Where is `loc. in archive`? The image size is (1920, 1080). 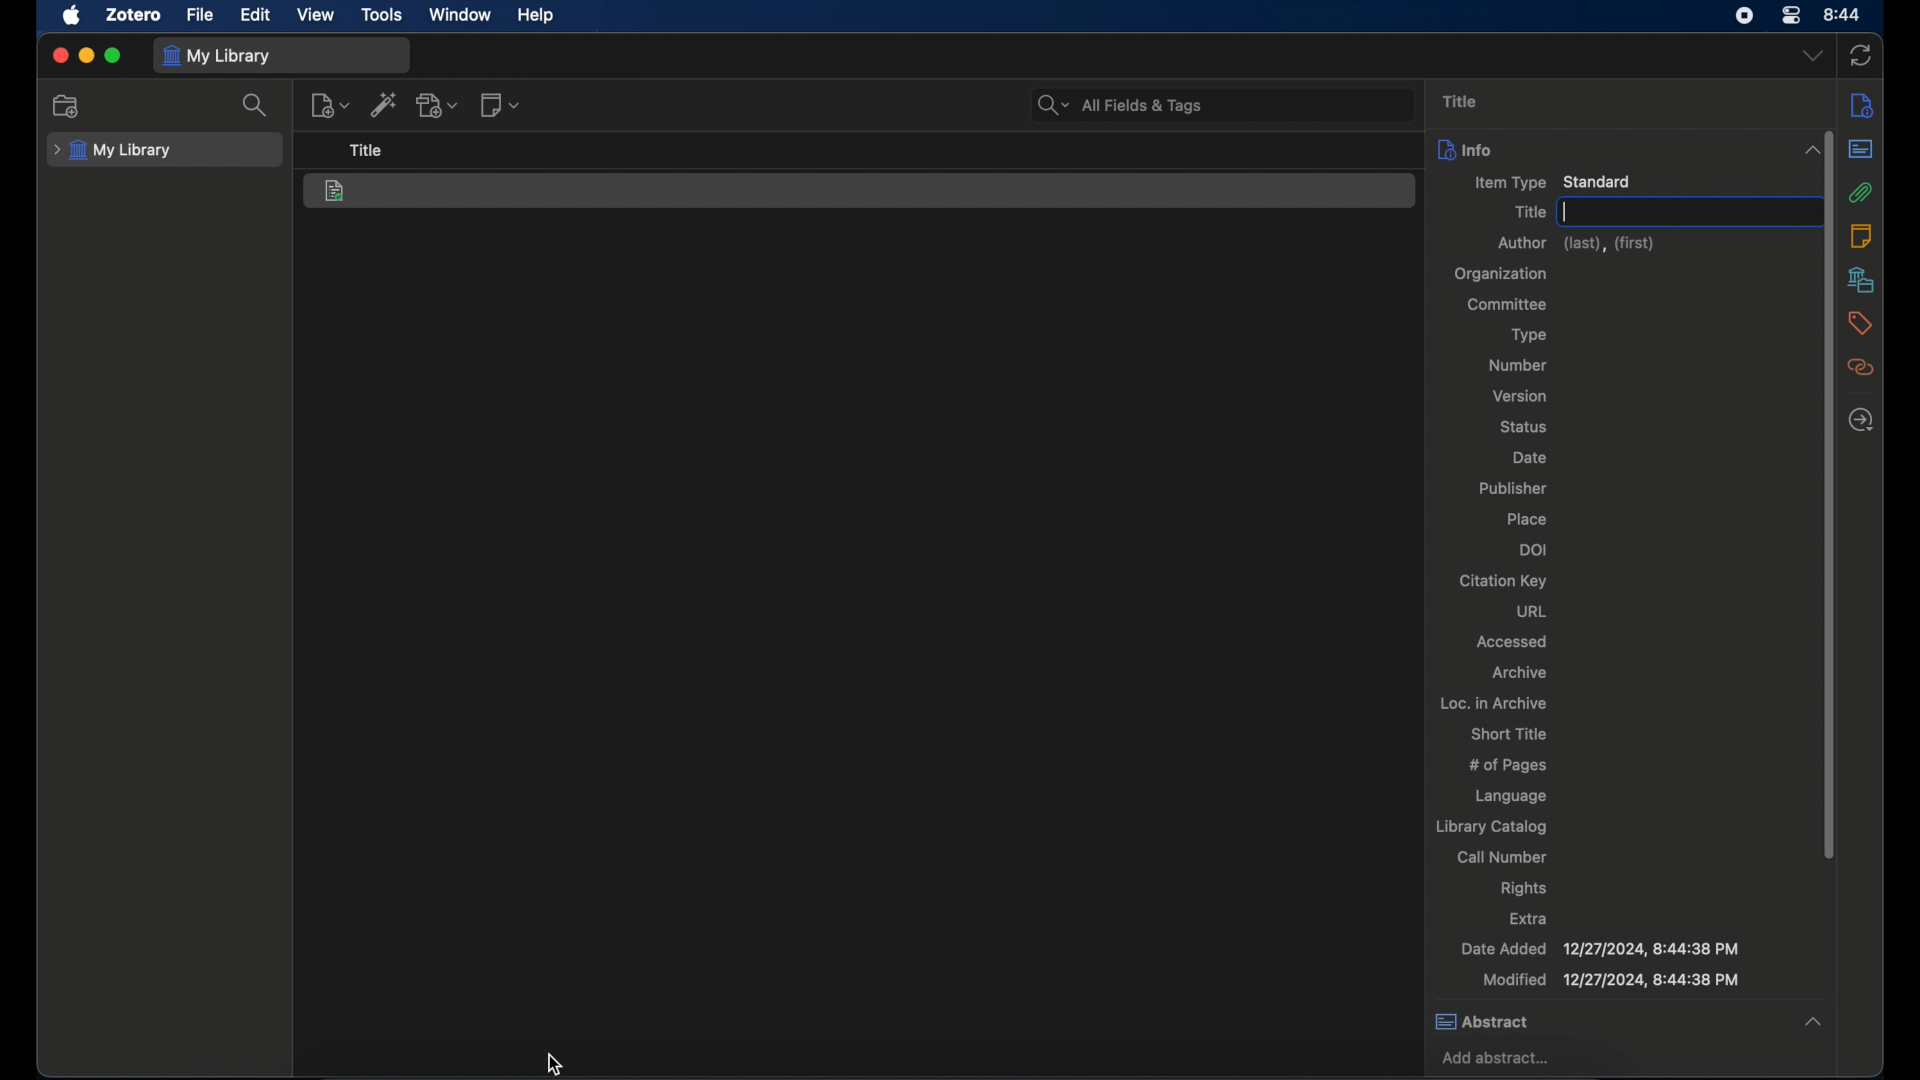
loc. in archive is located at coordinates (1495, 702).